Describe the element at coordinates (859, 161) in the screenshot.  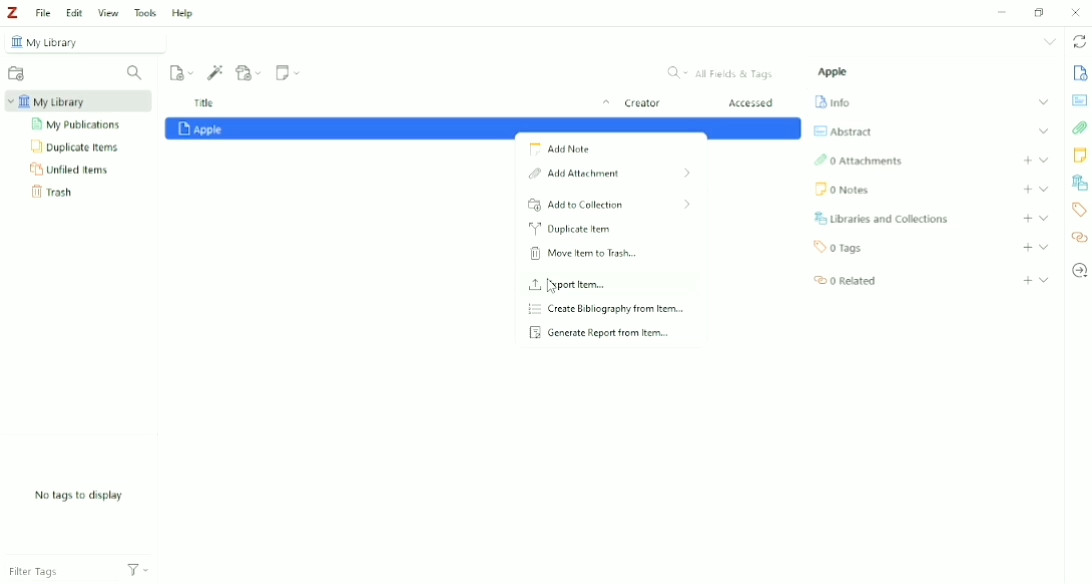
I see `Attachments` at that location.